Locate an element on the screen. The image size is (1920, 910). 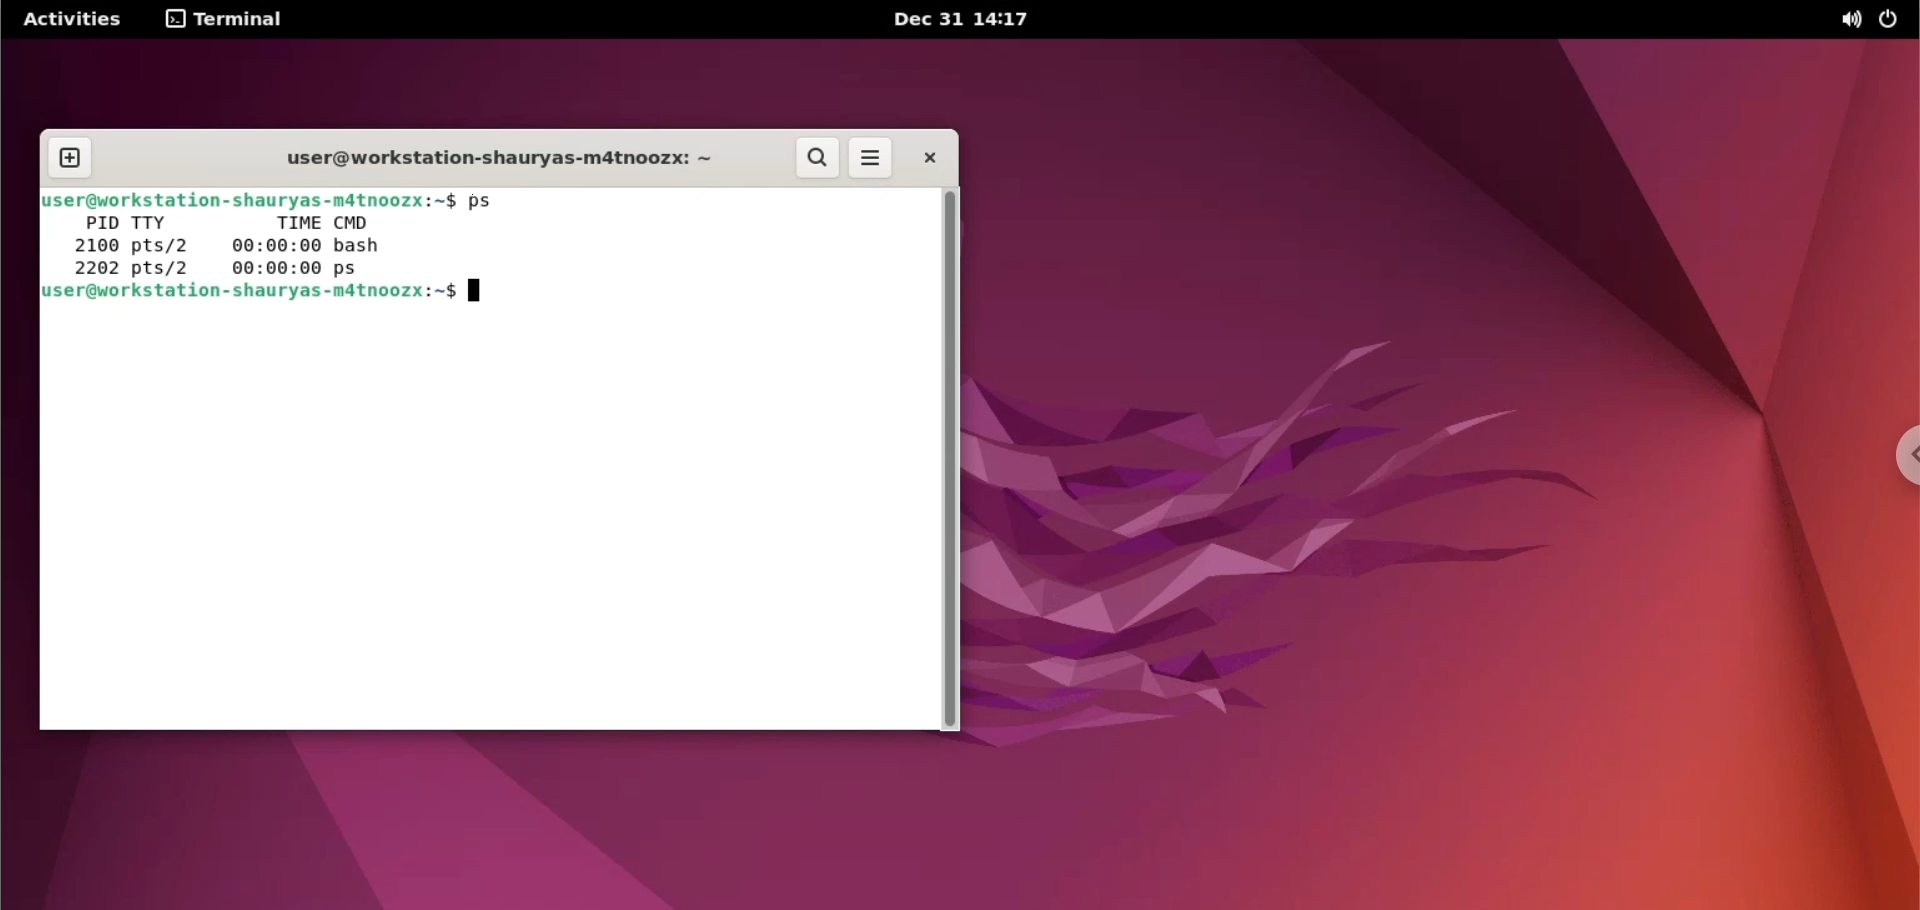
Dec 31 14:17 is located at coordinates (959, 23).